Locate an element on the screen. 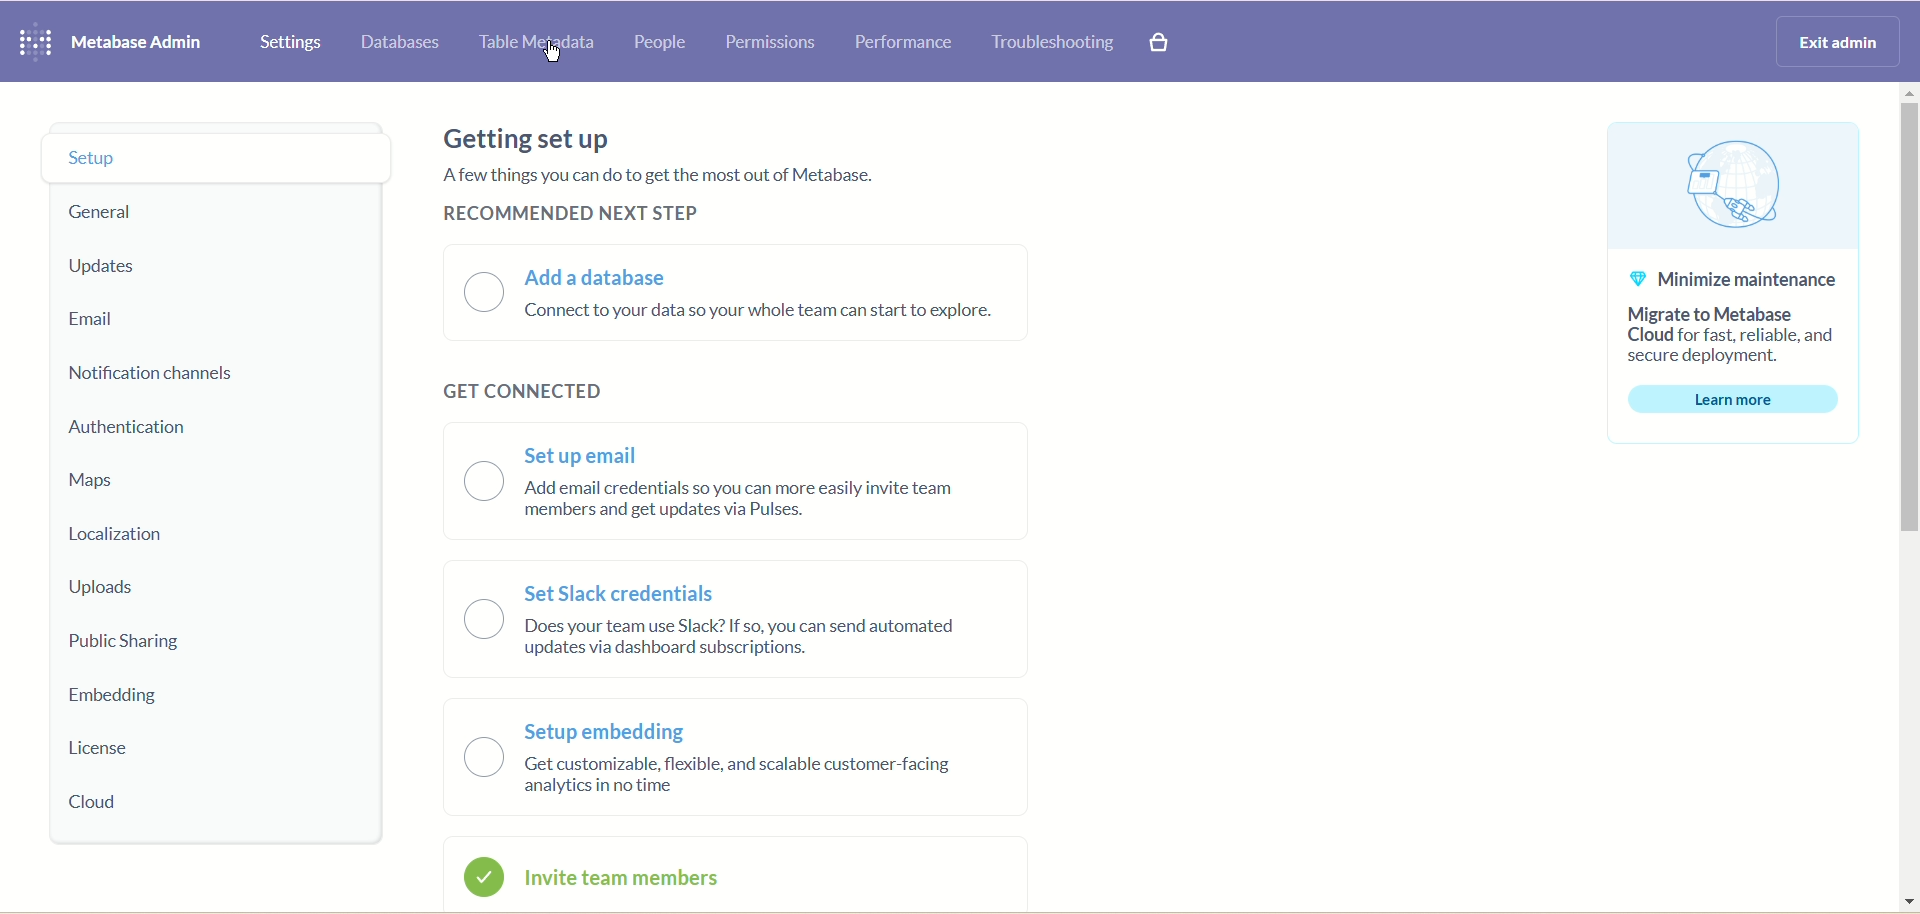 The width and height of the screenshot is (1920, 914). Exit admin is located at coordinates (1828, 43).